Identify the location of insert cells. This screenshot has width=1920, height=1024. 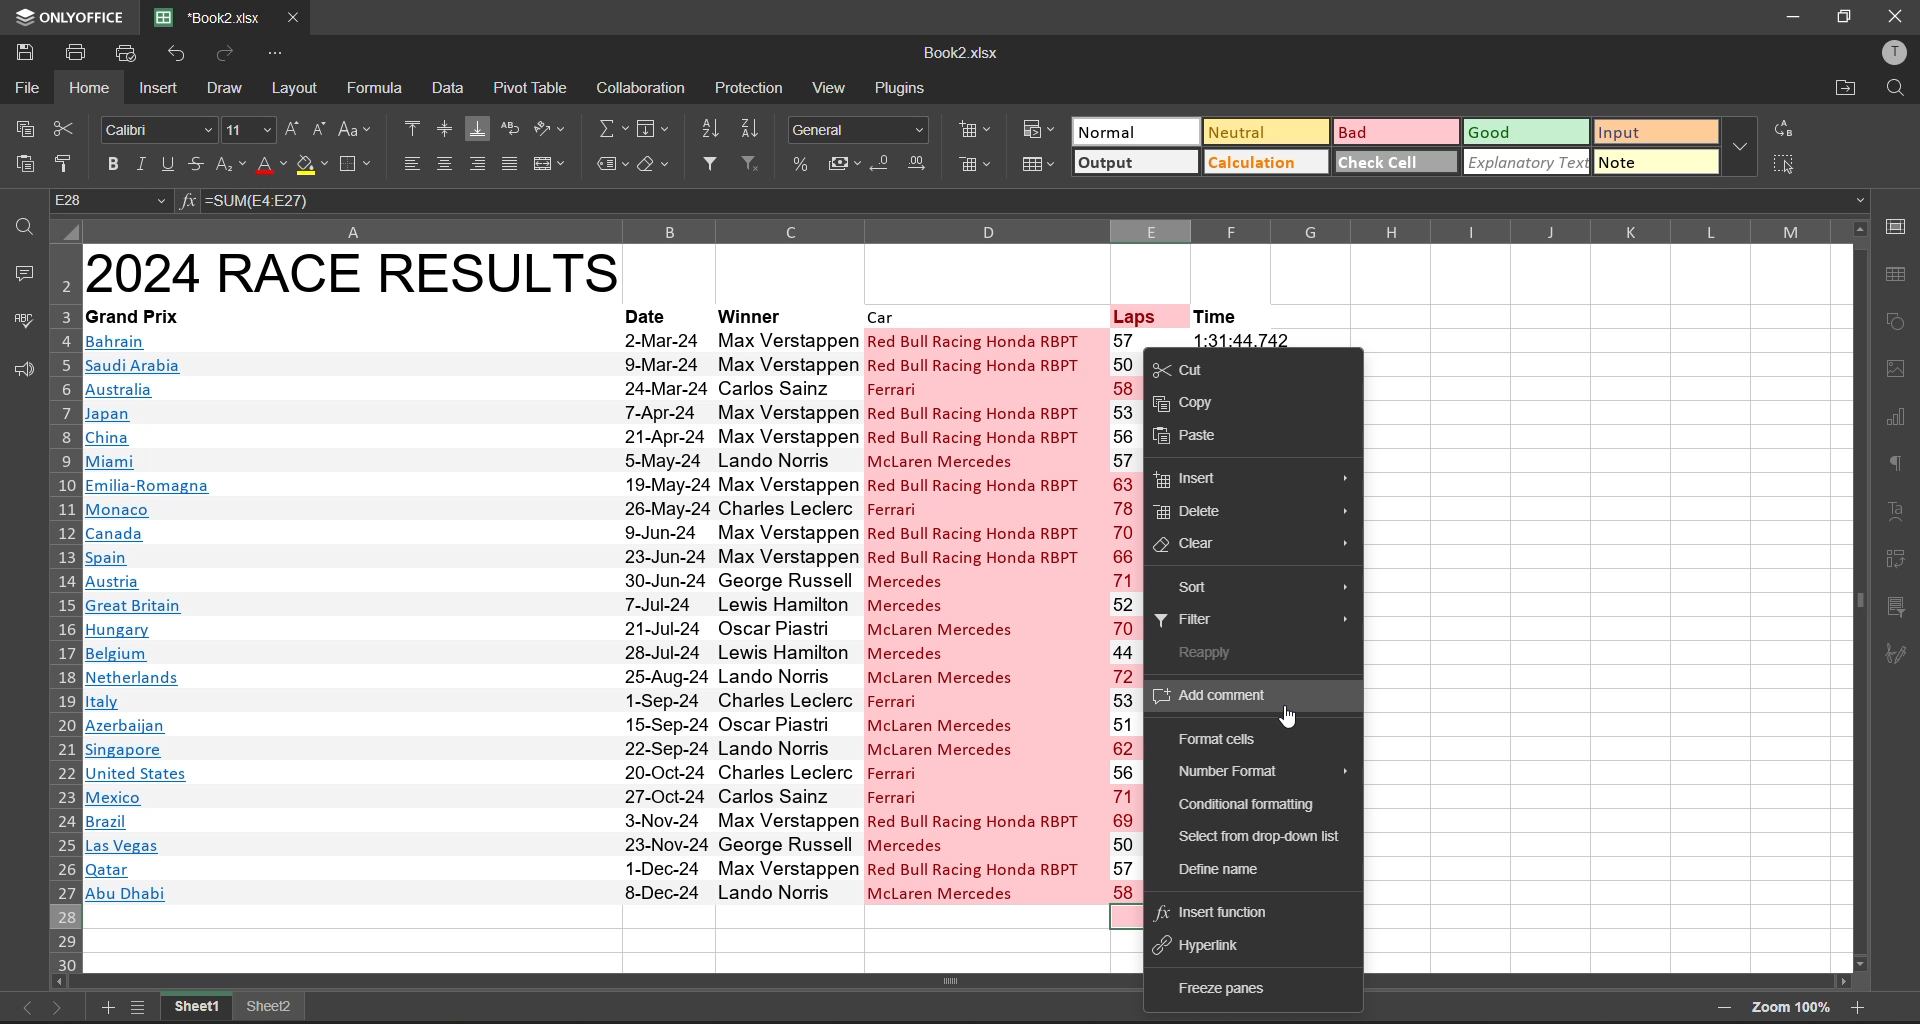
(979, 132).